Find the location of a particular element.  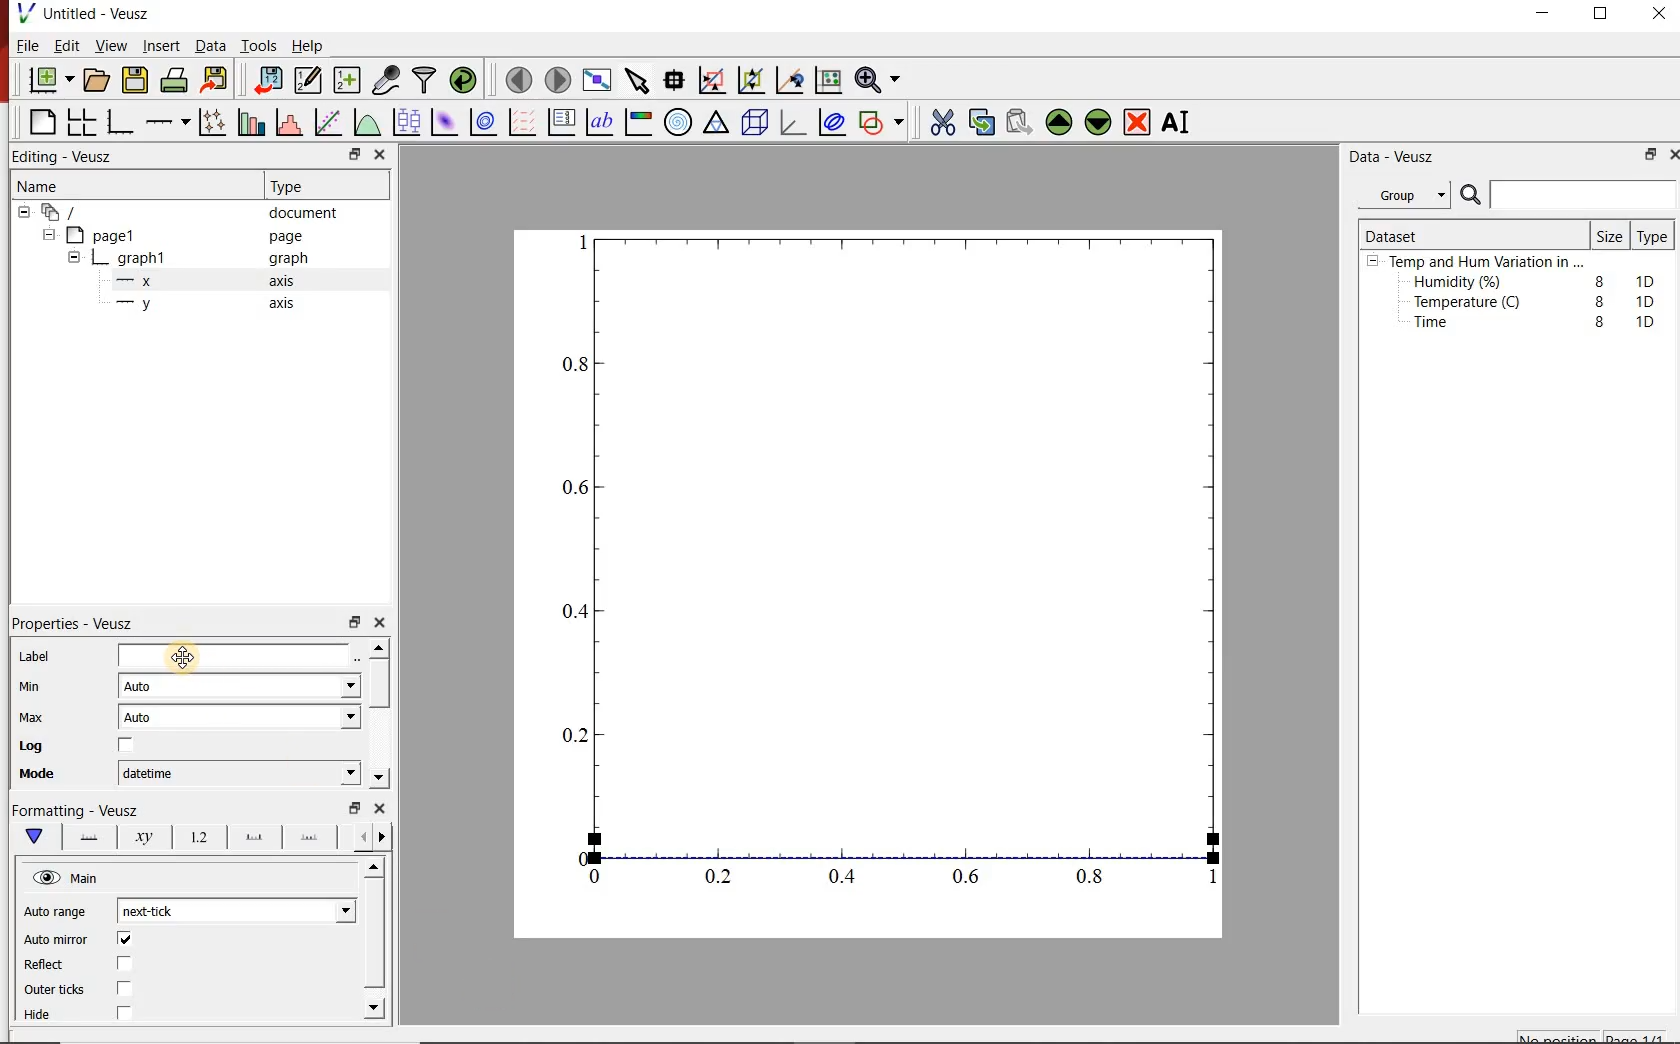

Data is located at coordinates (206, 46).